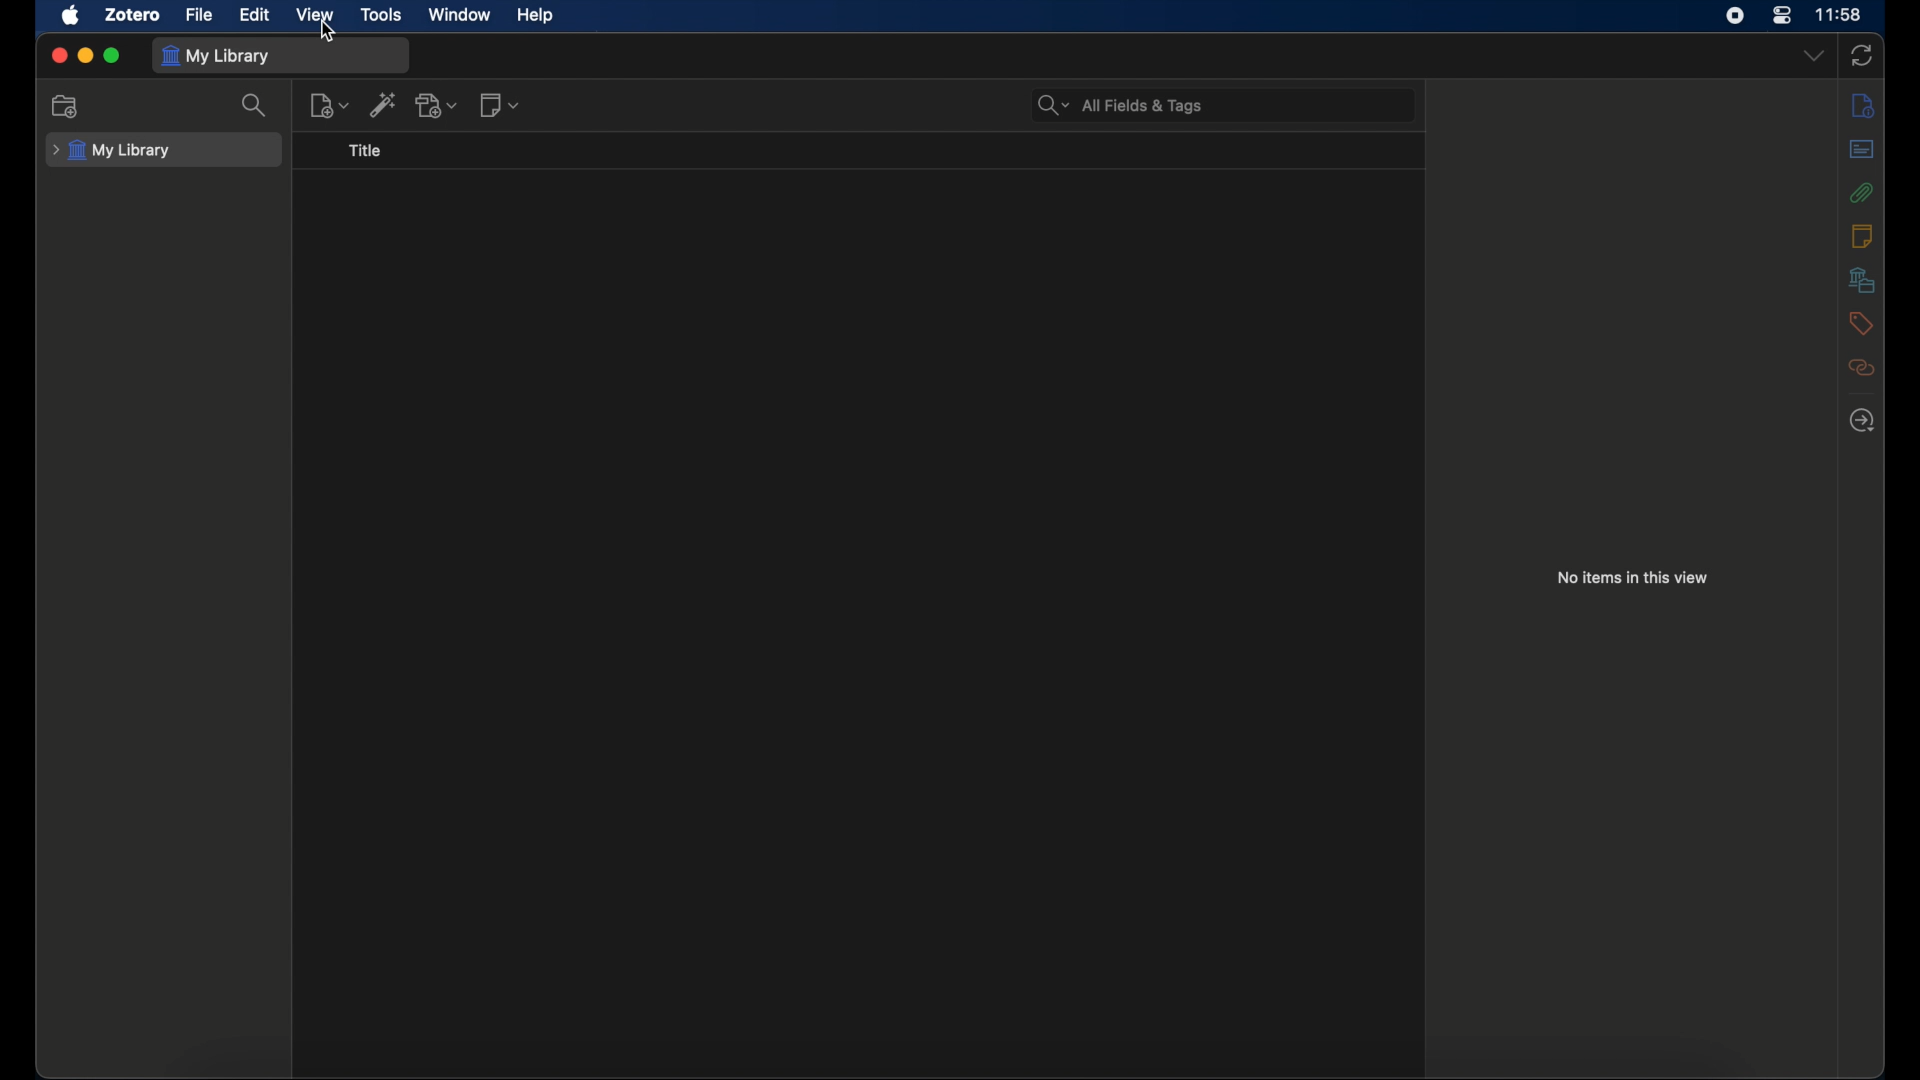 The width and height of the screenshot is (1920, 1080). What do you see at coordinates (364, 151) in the screenshot?
I see `title` at bounding box center [364, 151].